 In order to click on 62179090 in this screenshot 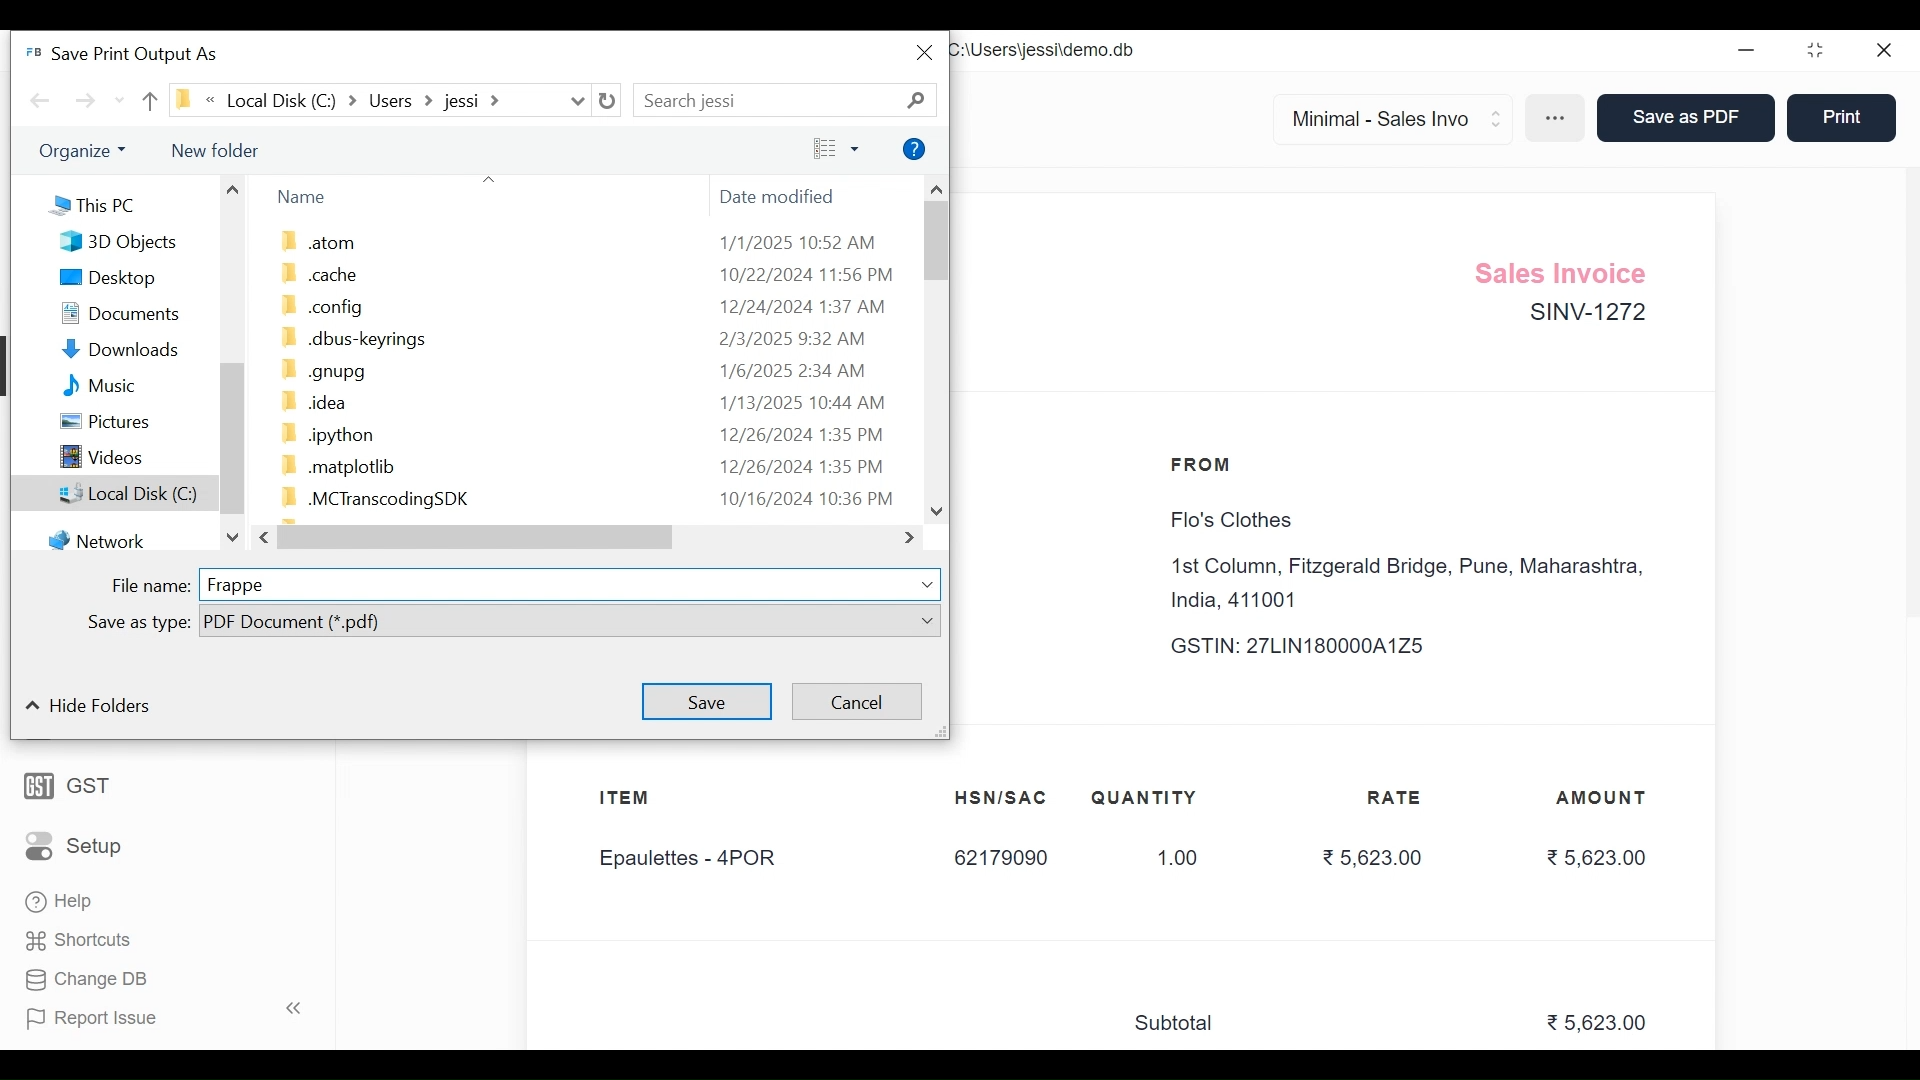, I will do `click(1000, 859)`.